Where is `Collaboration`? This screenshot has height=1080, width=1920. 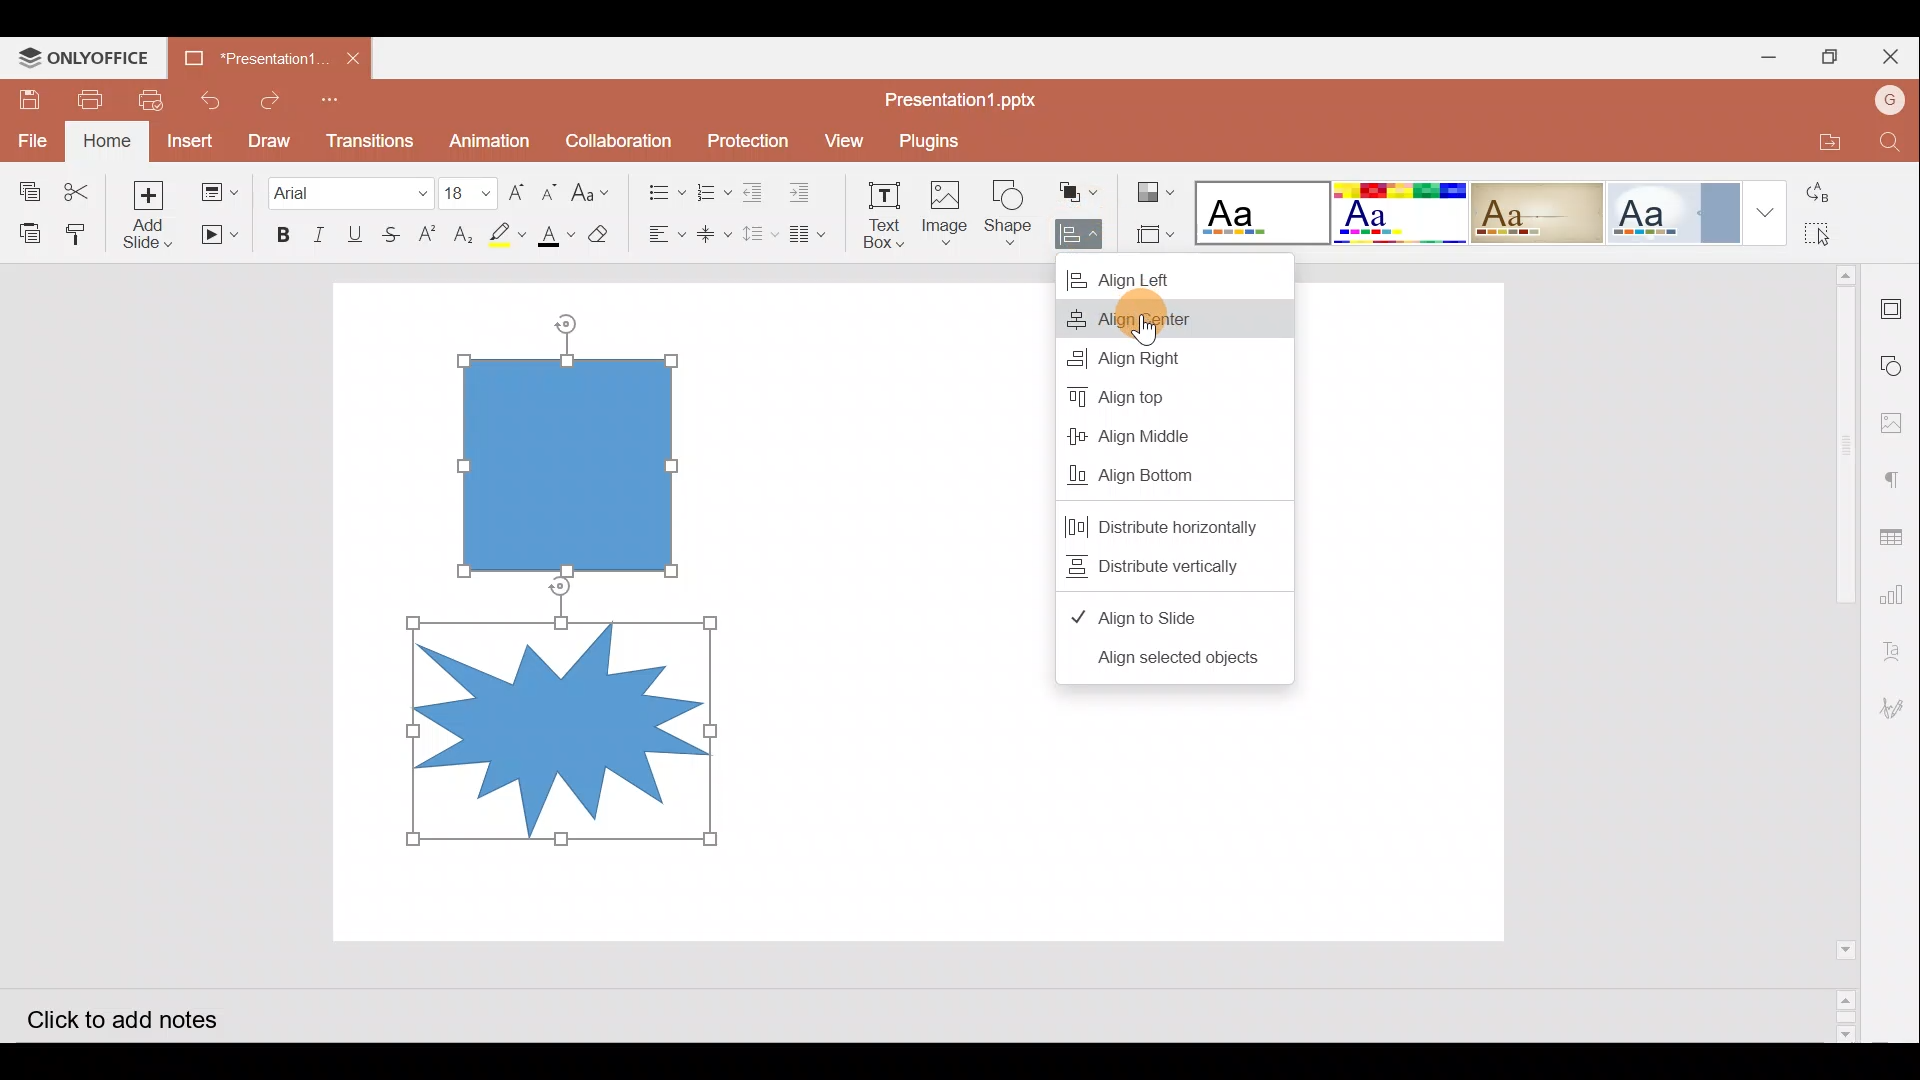 Collaboration is located at coordinates (619, 138).